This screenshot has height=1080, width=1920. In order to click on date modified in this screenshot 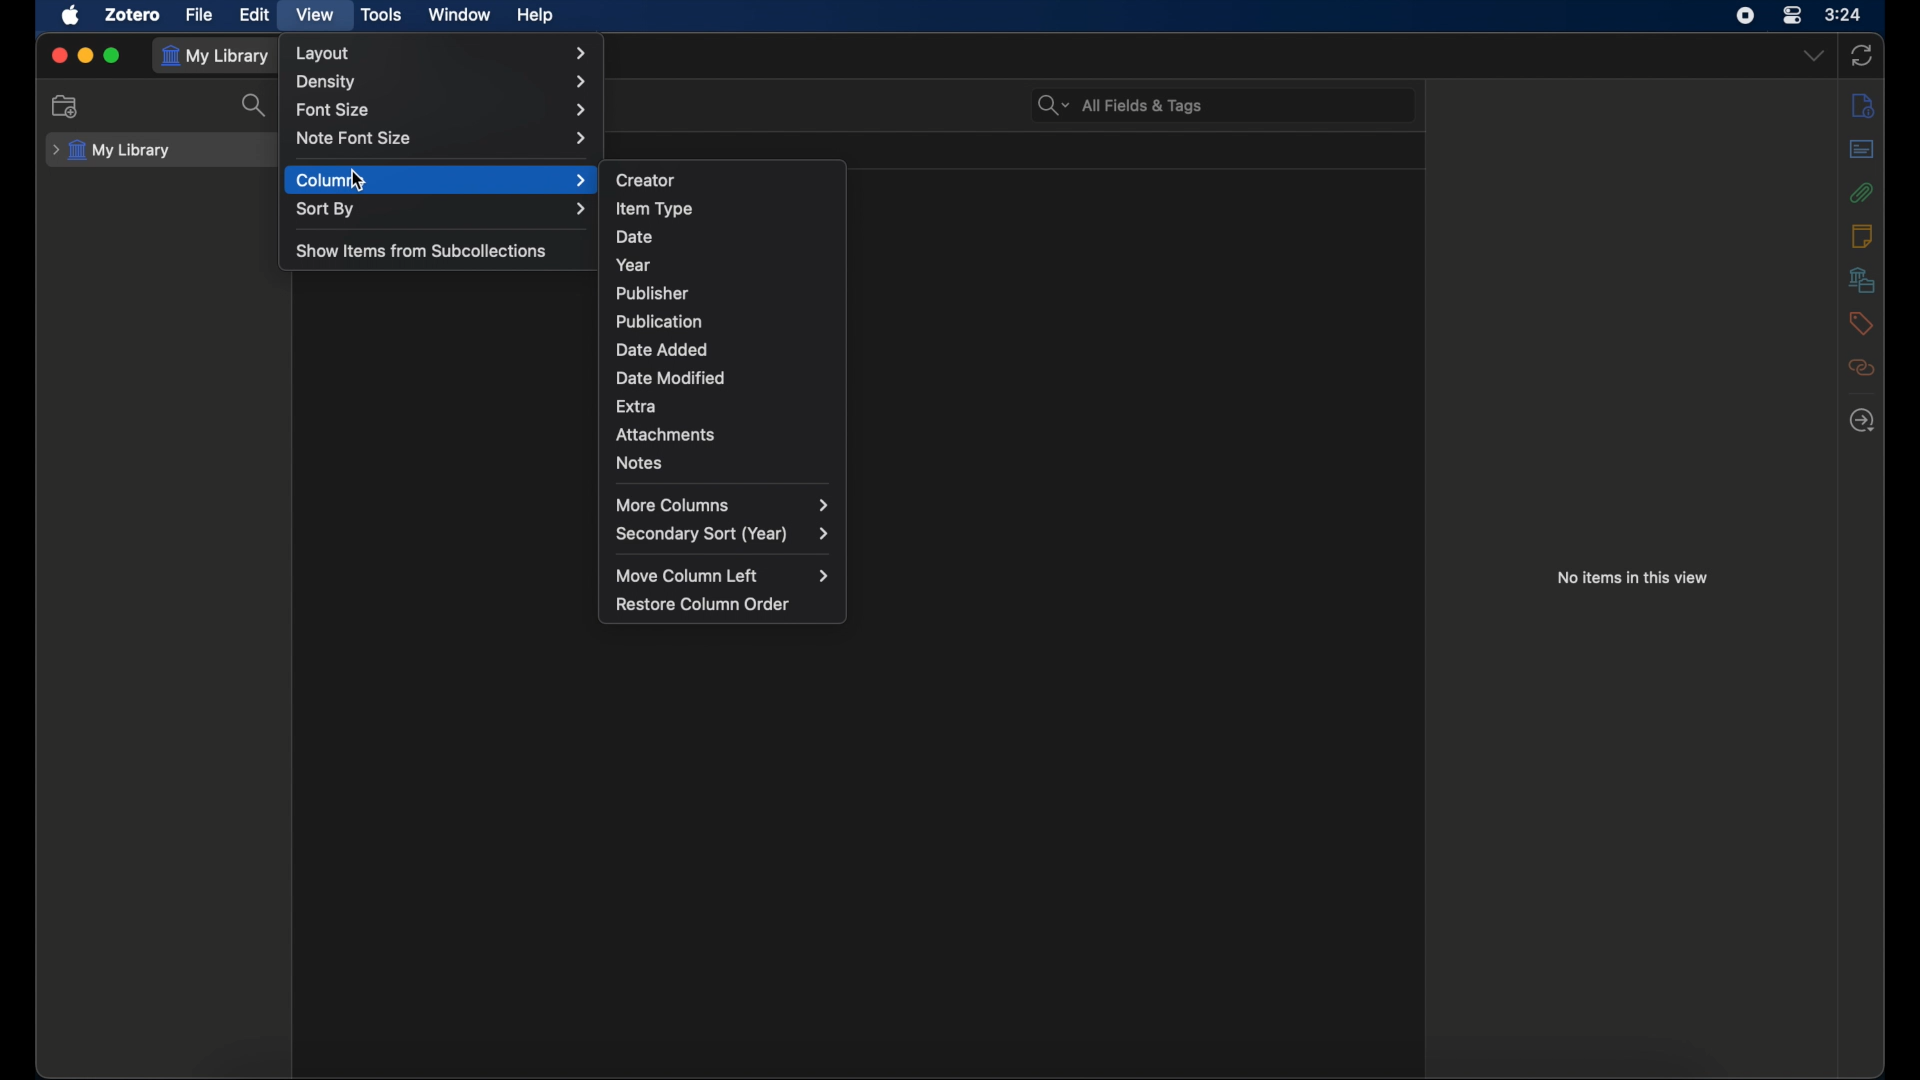, I will do `click(672, 378)`.